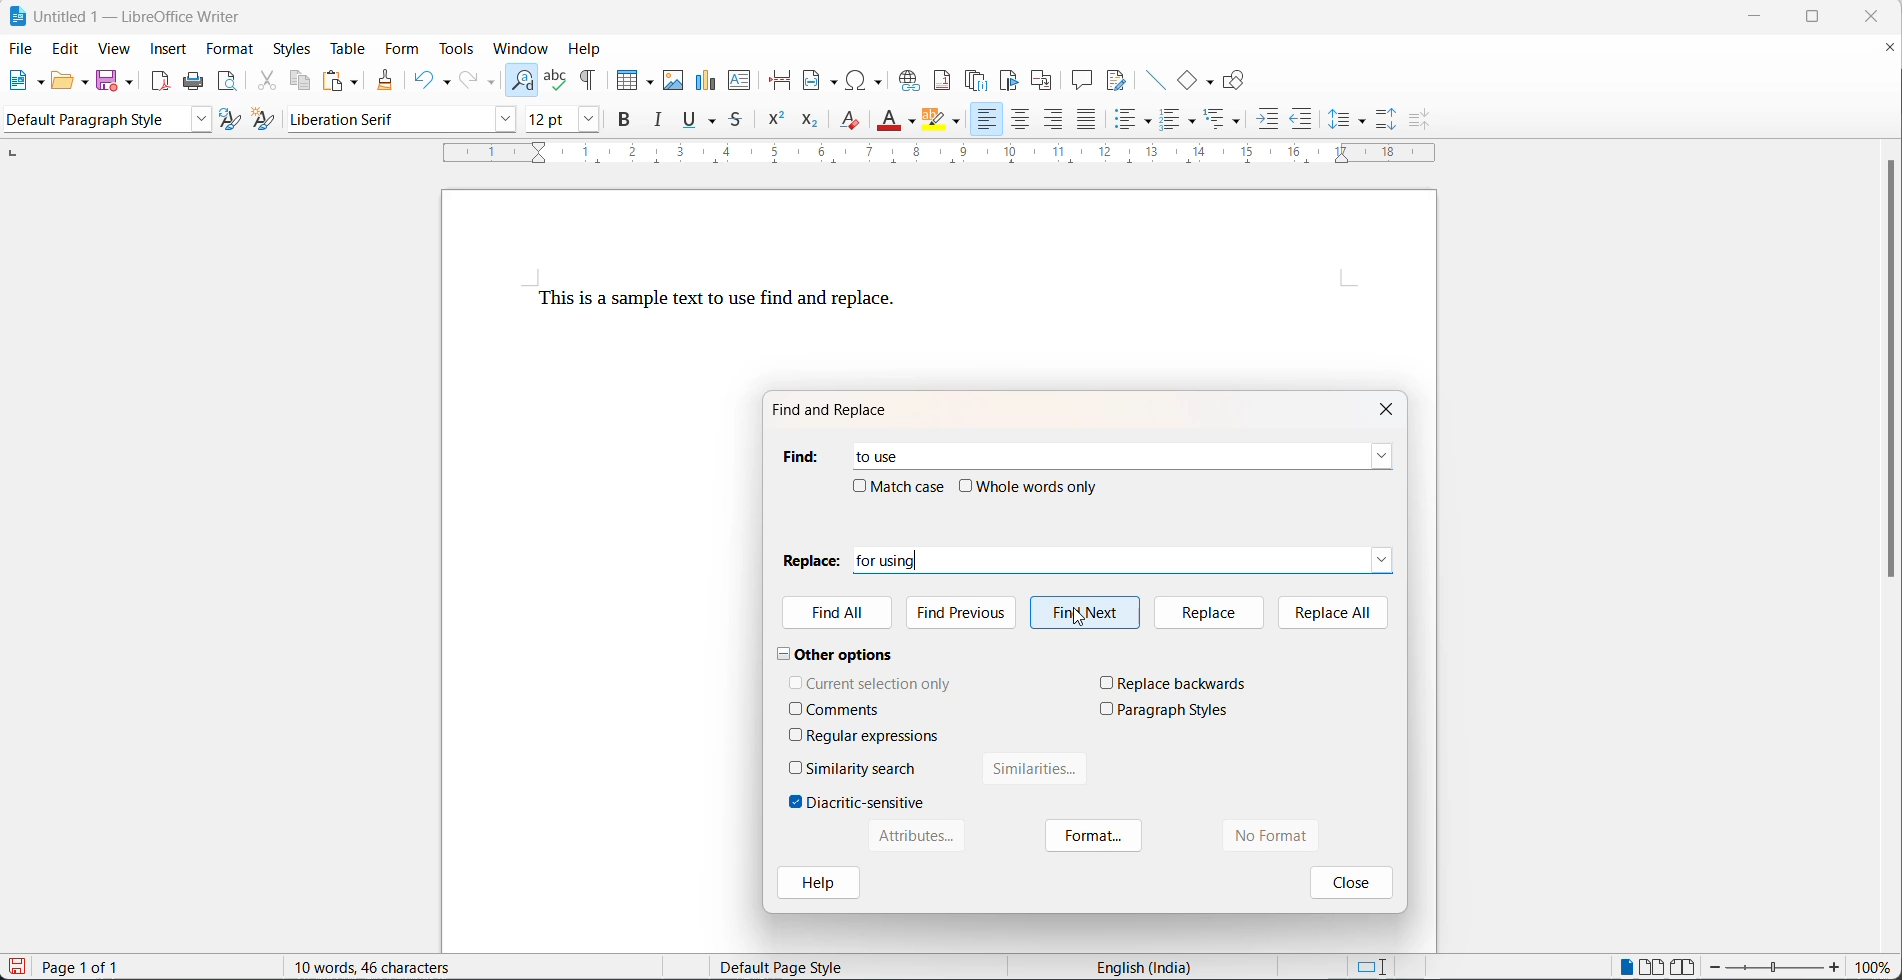 The width and height of the screenshot is (1902, 980). Describe the element at coordinates (739, 122) in the screenshot. I see `strike through` at that location.